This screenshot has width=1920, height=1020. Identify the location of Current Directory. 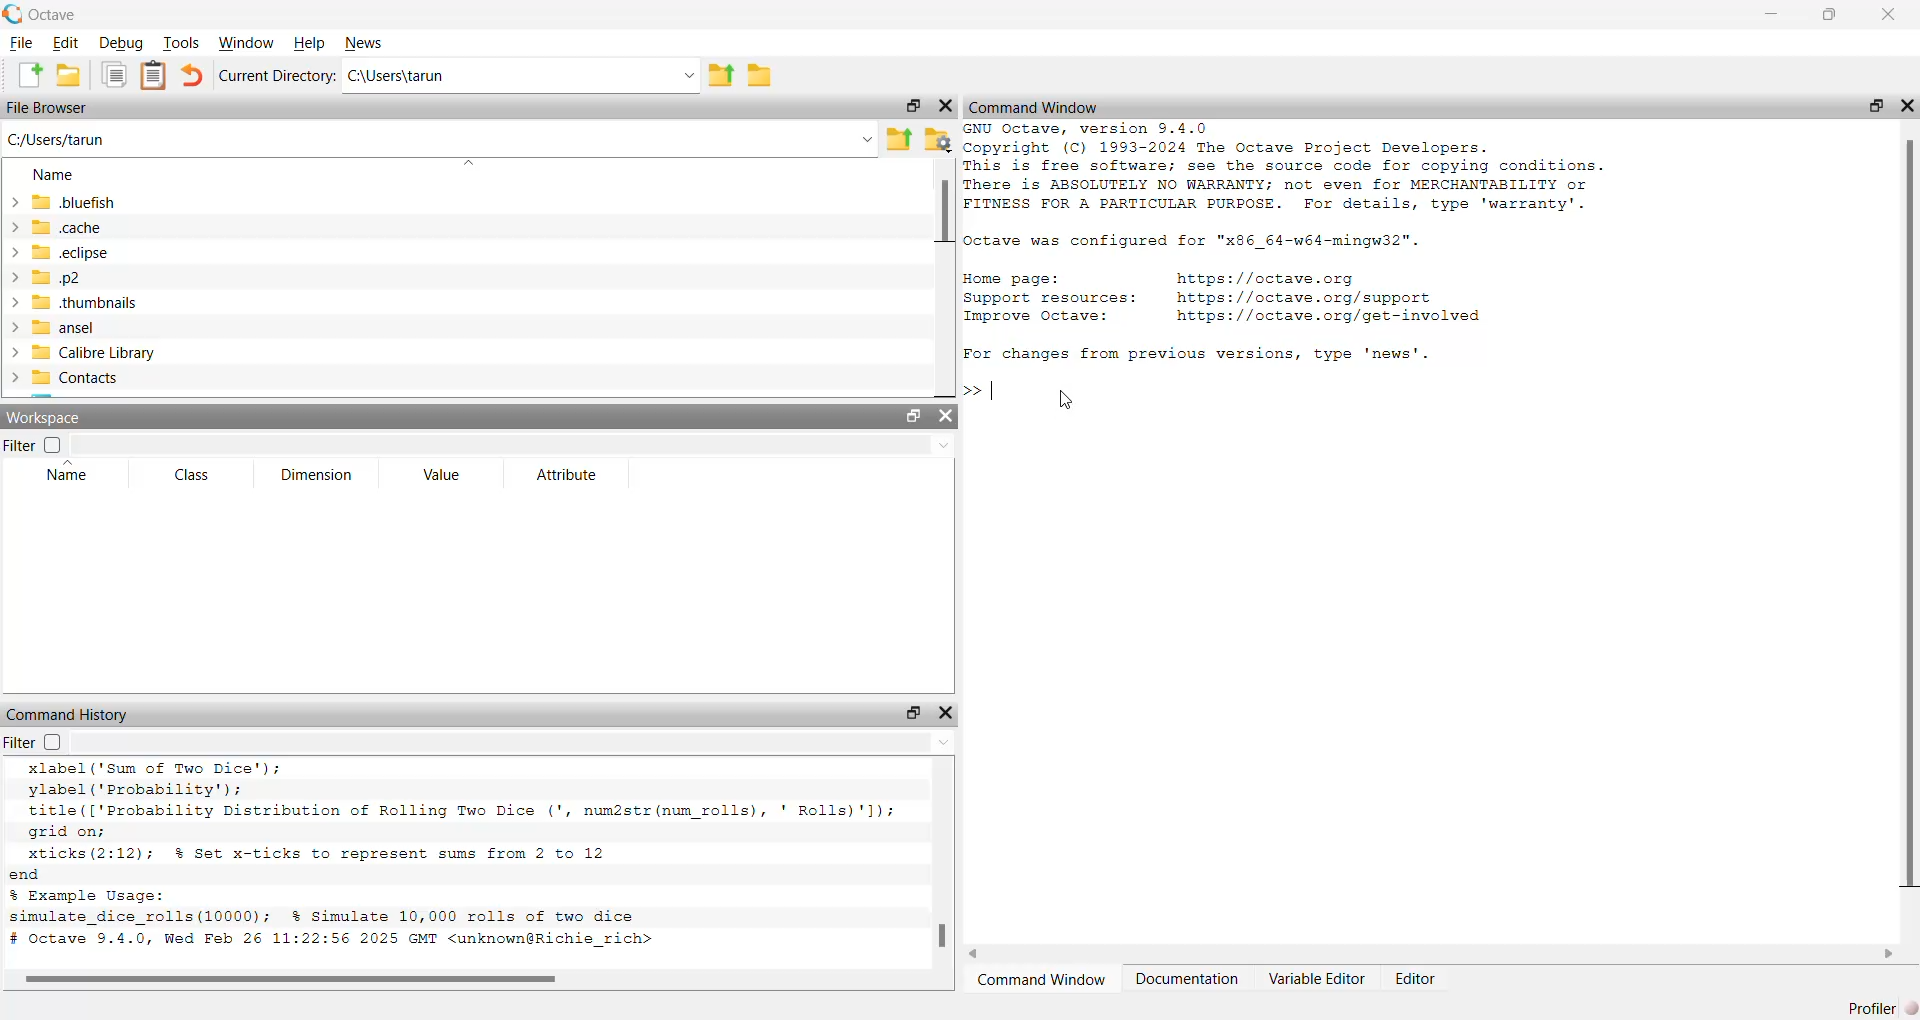
(277, 76).